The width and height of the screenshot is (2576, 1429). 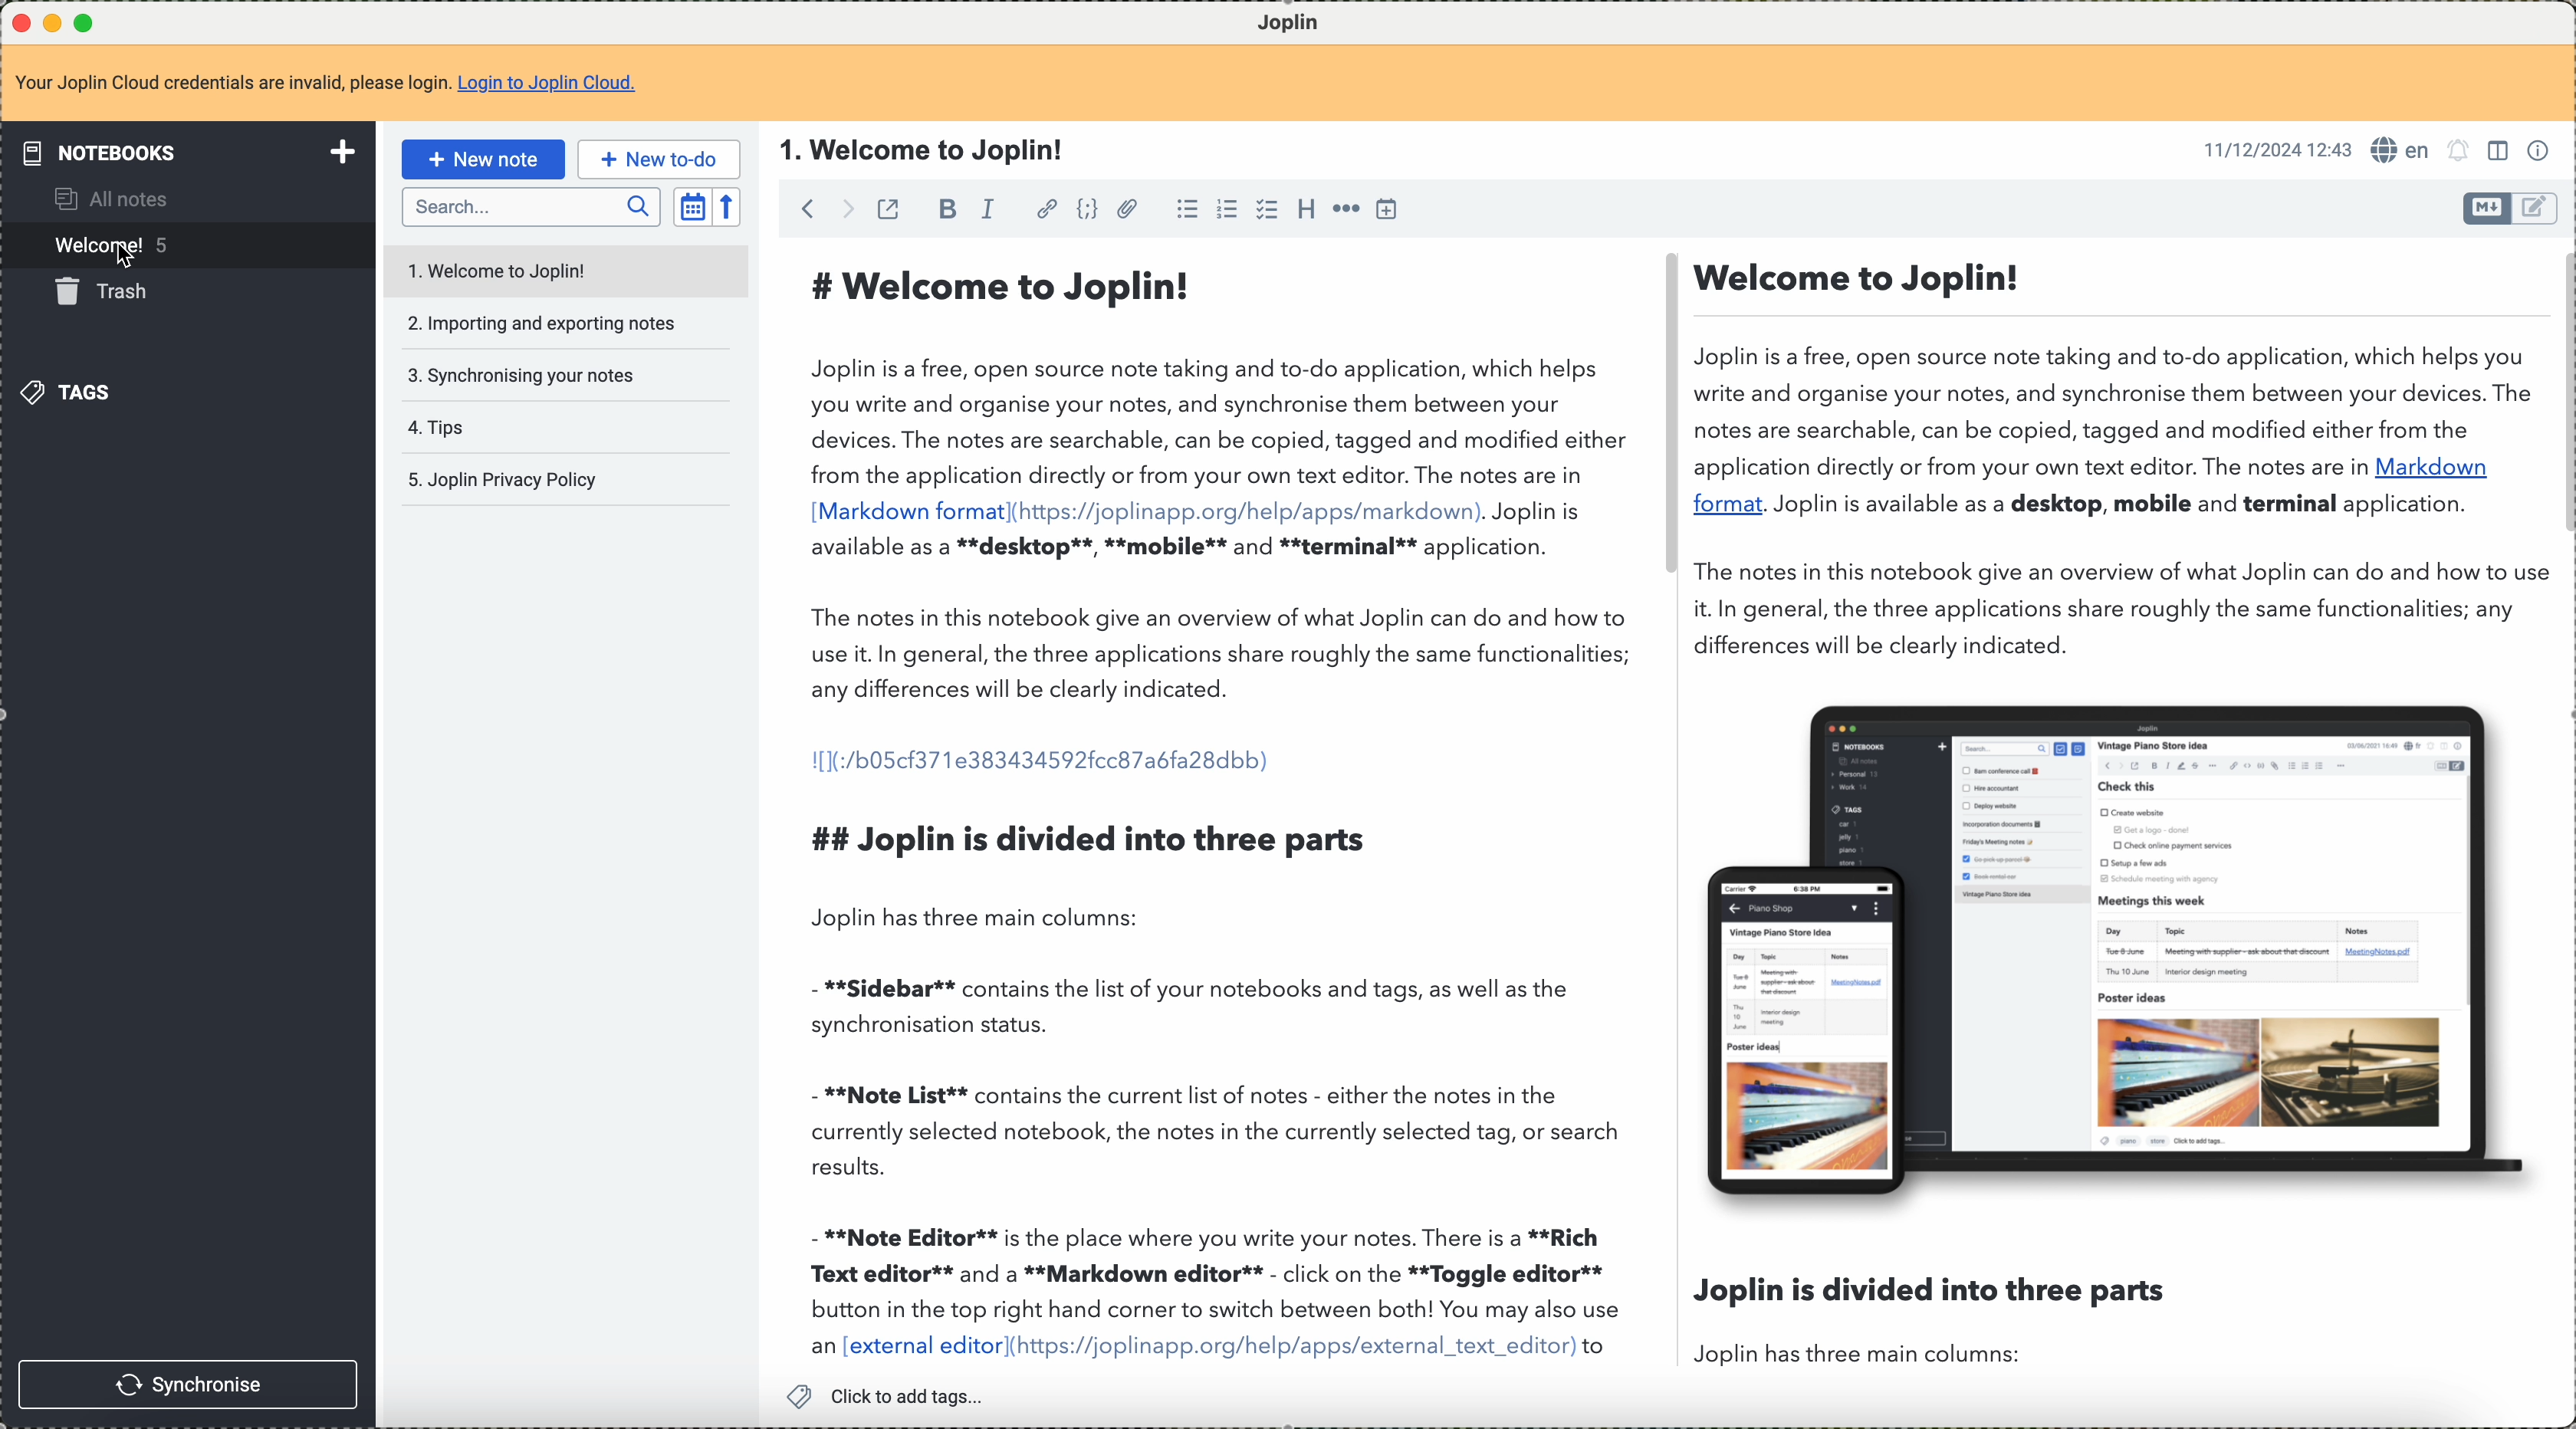 What do you see at coordinates (489, 158) in the screenshot?
I see `new note` at bounding box center [489, 158].